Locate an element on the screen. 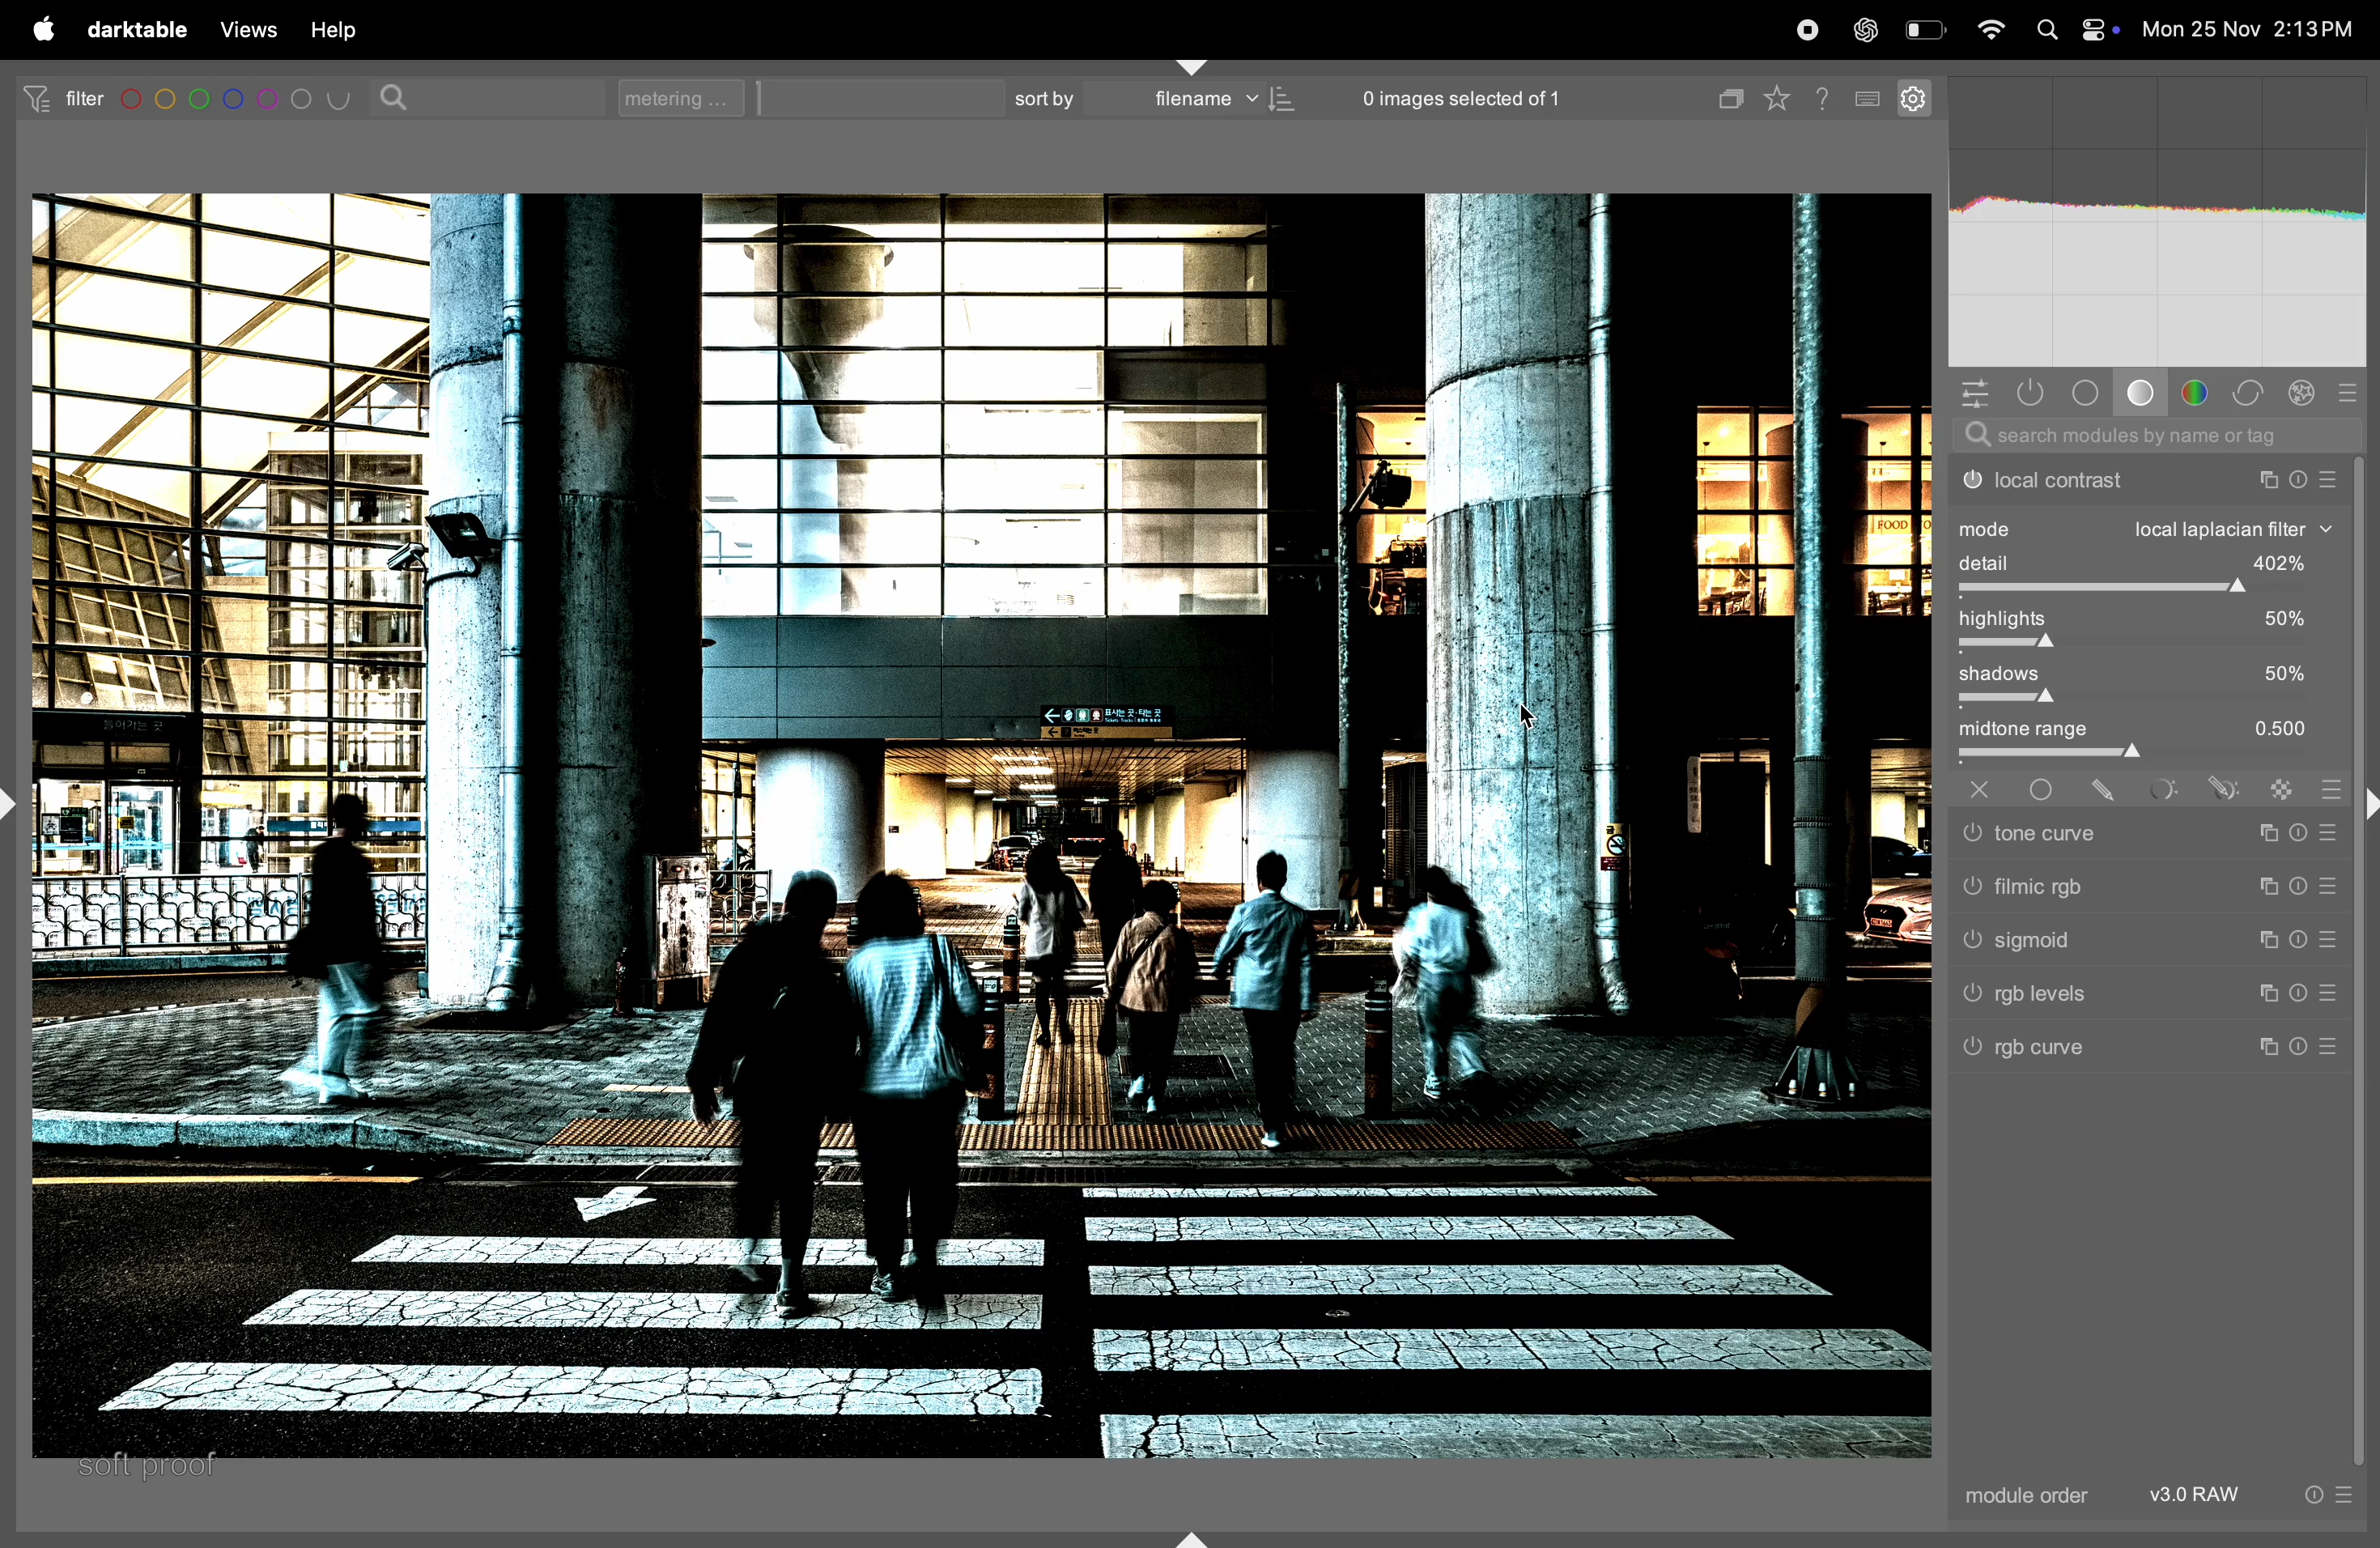 Image resolution: width=2380 pixels, height=1548 pixels. shift+ctrl+t is located at coordinates (1194, 65).